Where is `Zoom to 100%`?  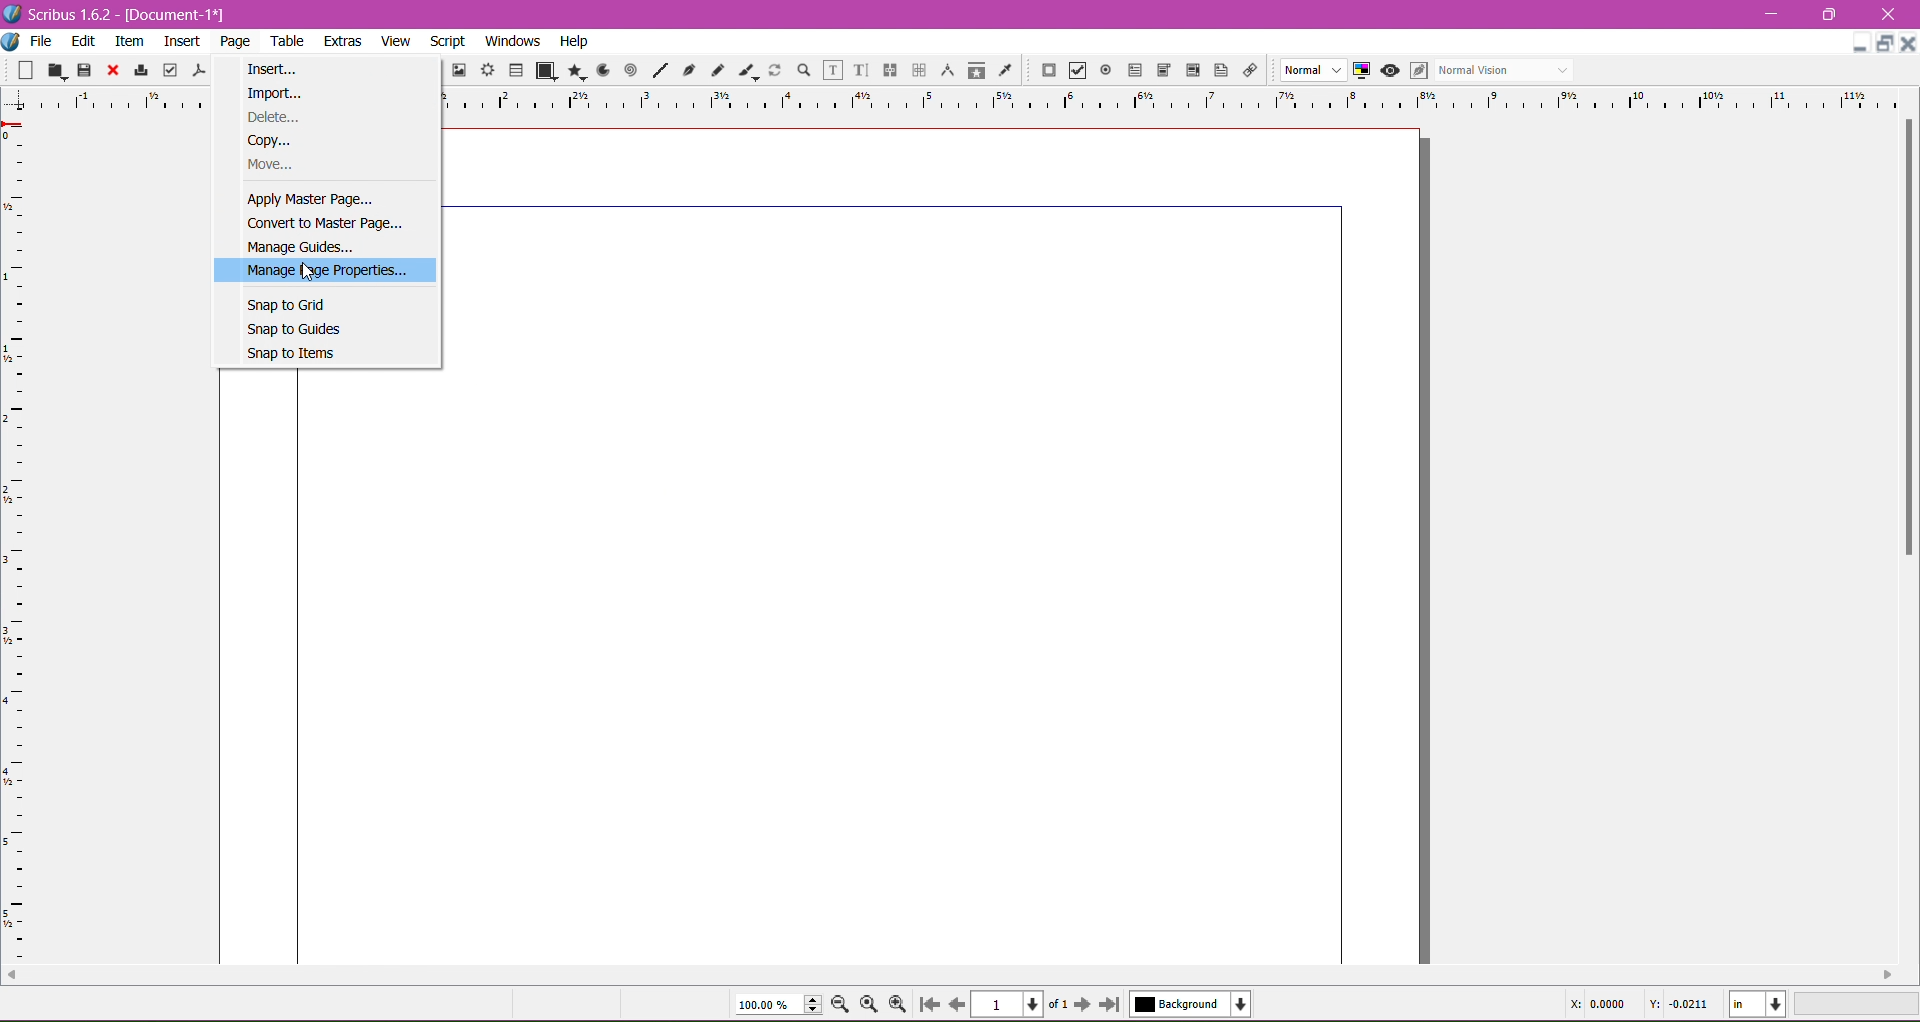 Zoom to 100% is located at coordinates (869, 1003).